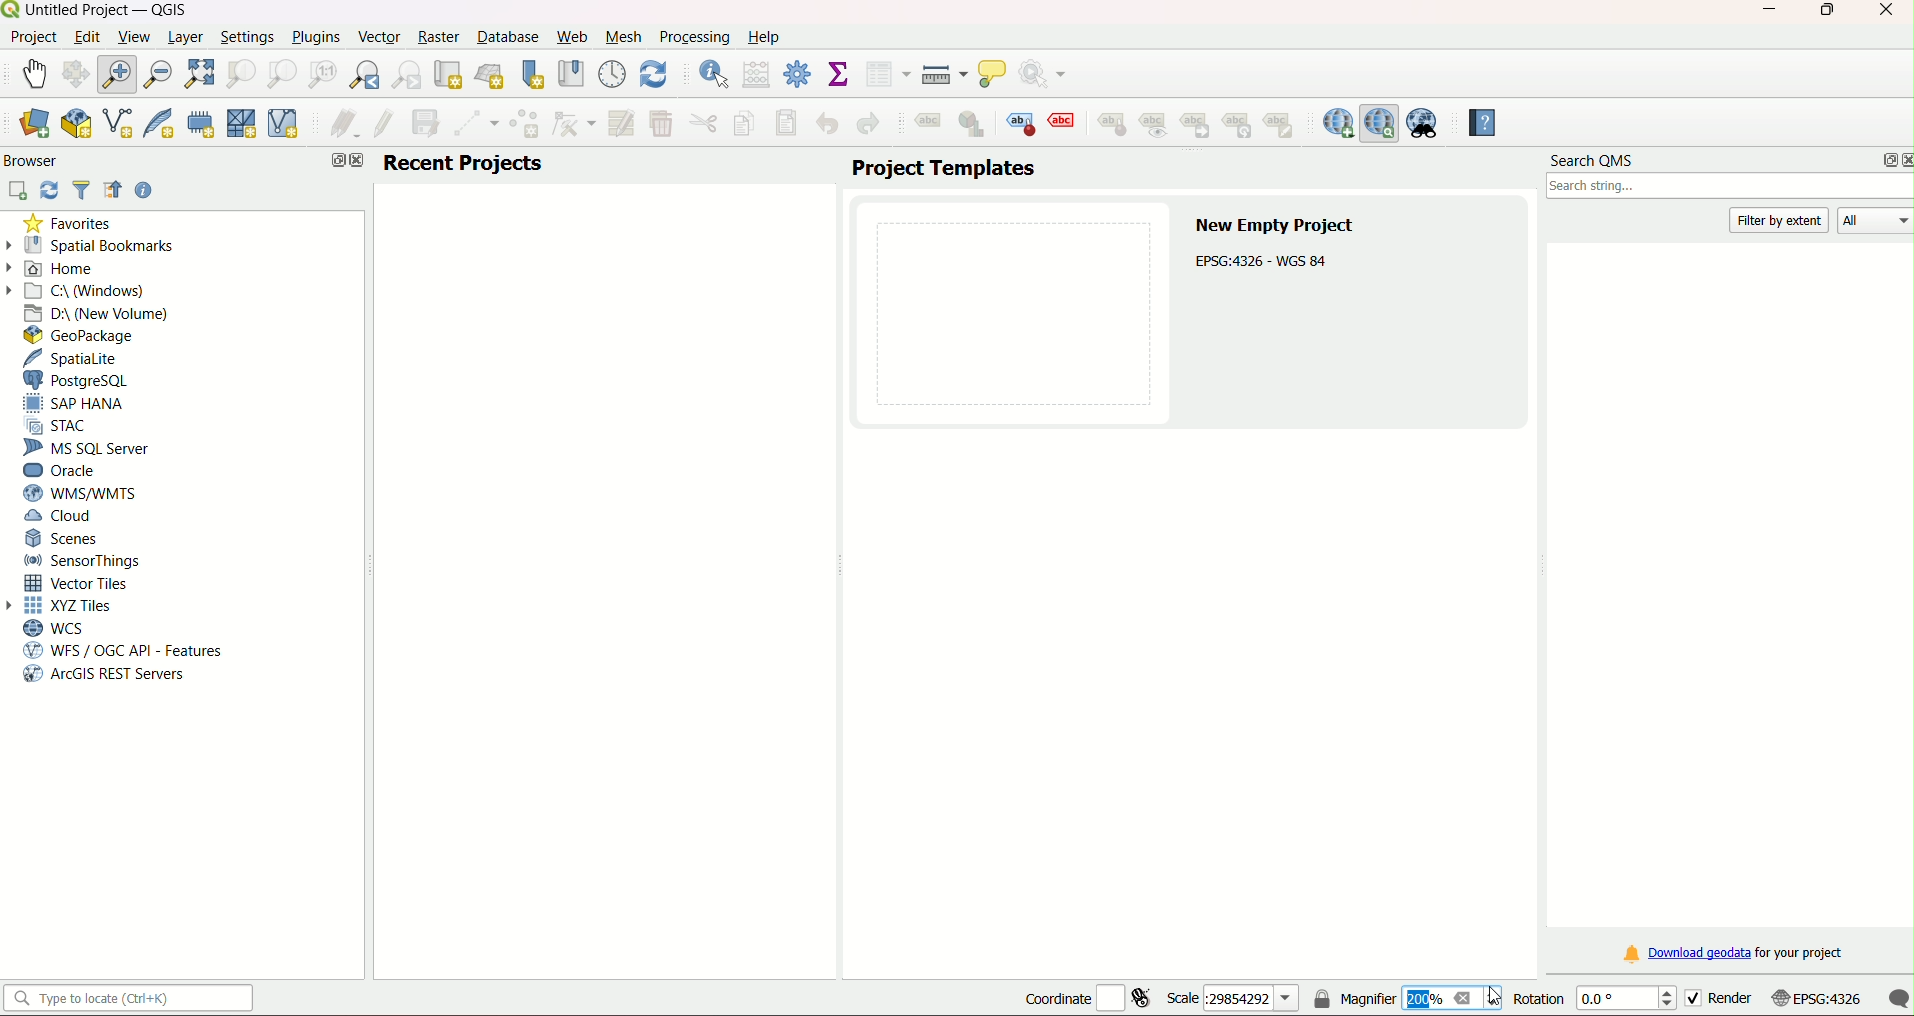 This screenshot has width=1914, height=1016. Describe the element at coordinates (694, 36) in the screenshot. I see `processing` at that location.